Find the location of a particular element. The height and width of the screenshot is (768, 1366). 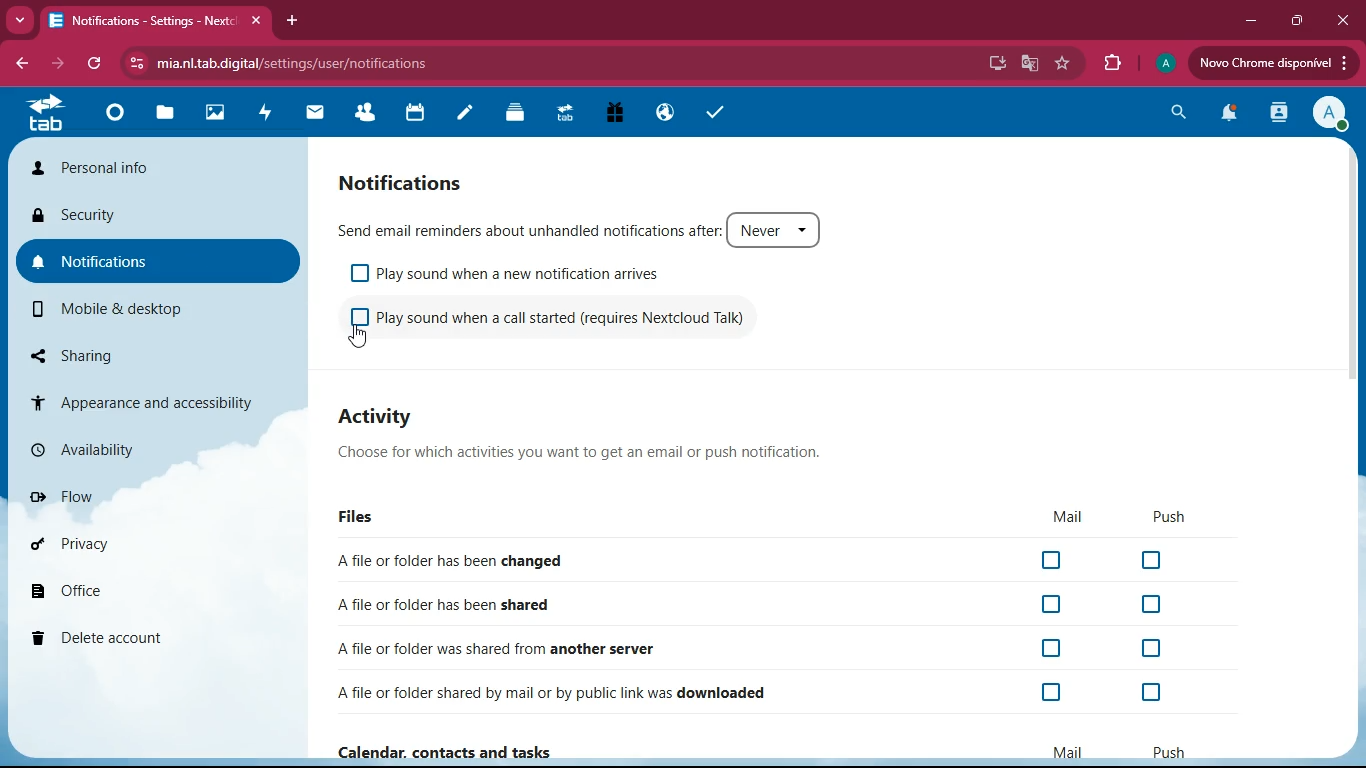

off is located at coordinates (1150, 606).